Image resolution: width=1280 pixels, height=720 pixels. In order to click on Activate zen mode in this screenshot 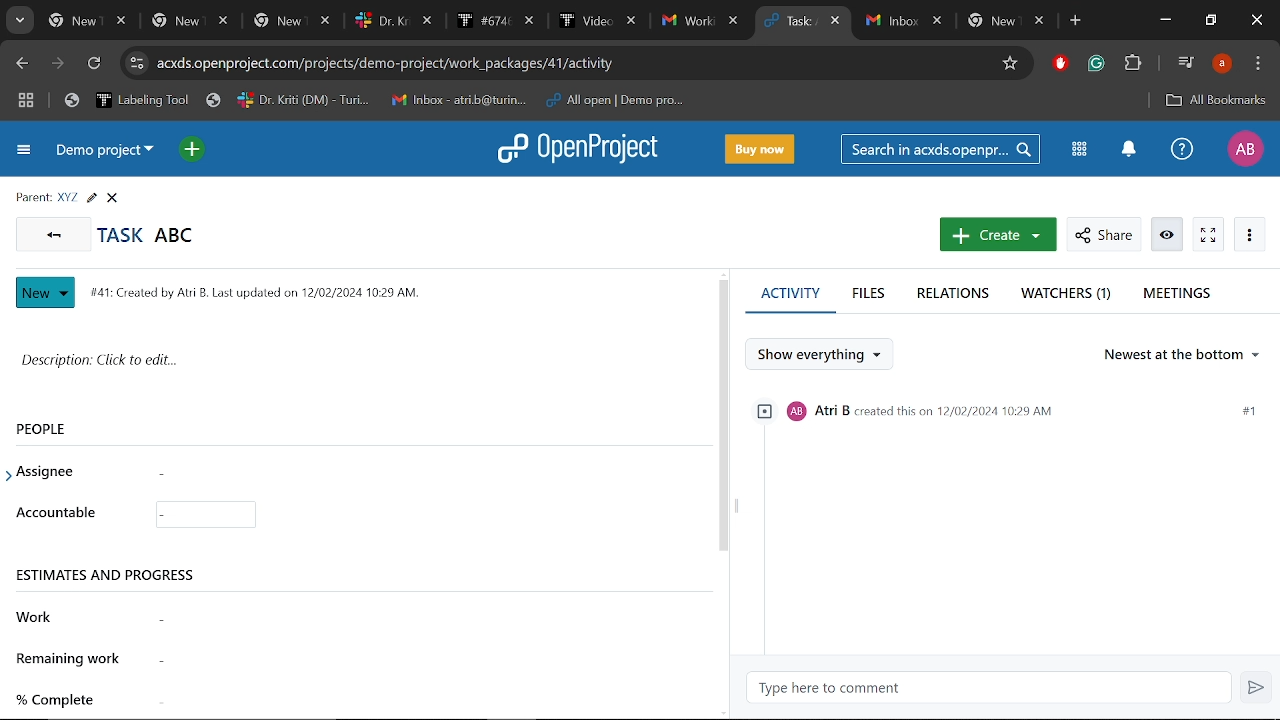, I will do `click(1209, 234)`.